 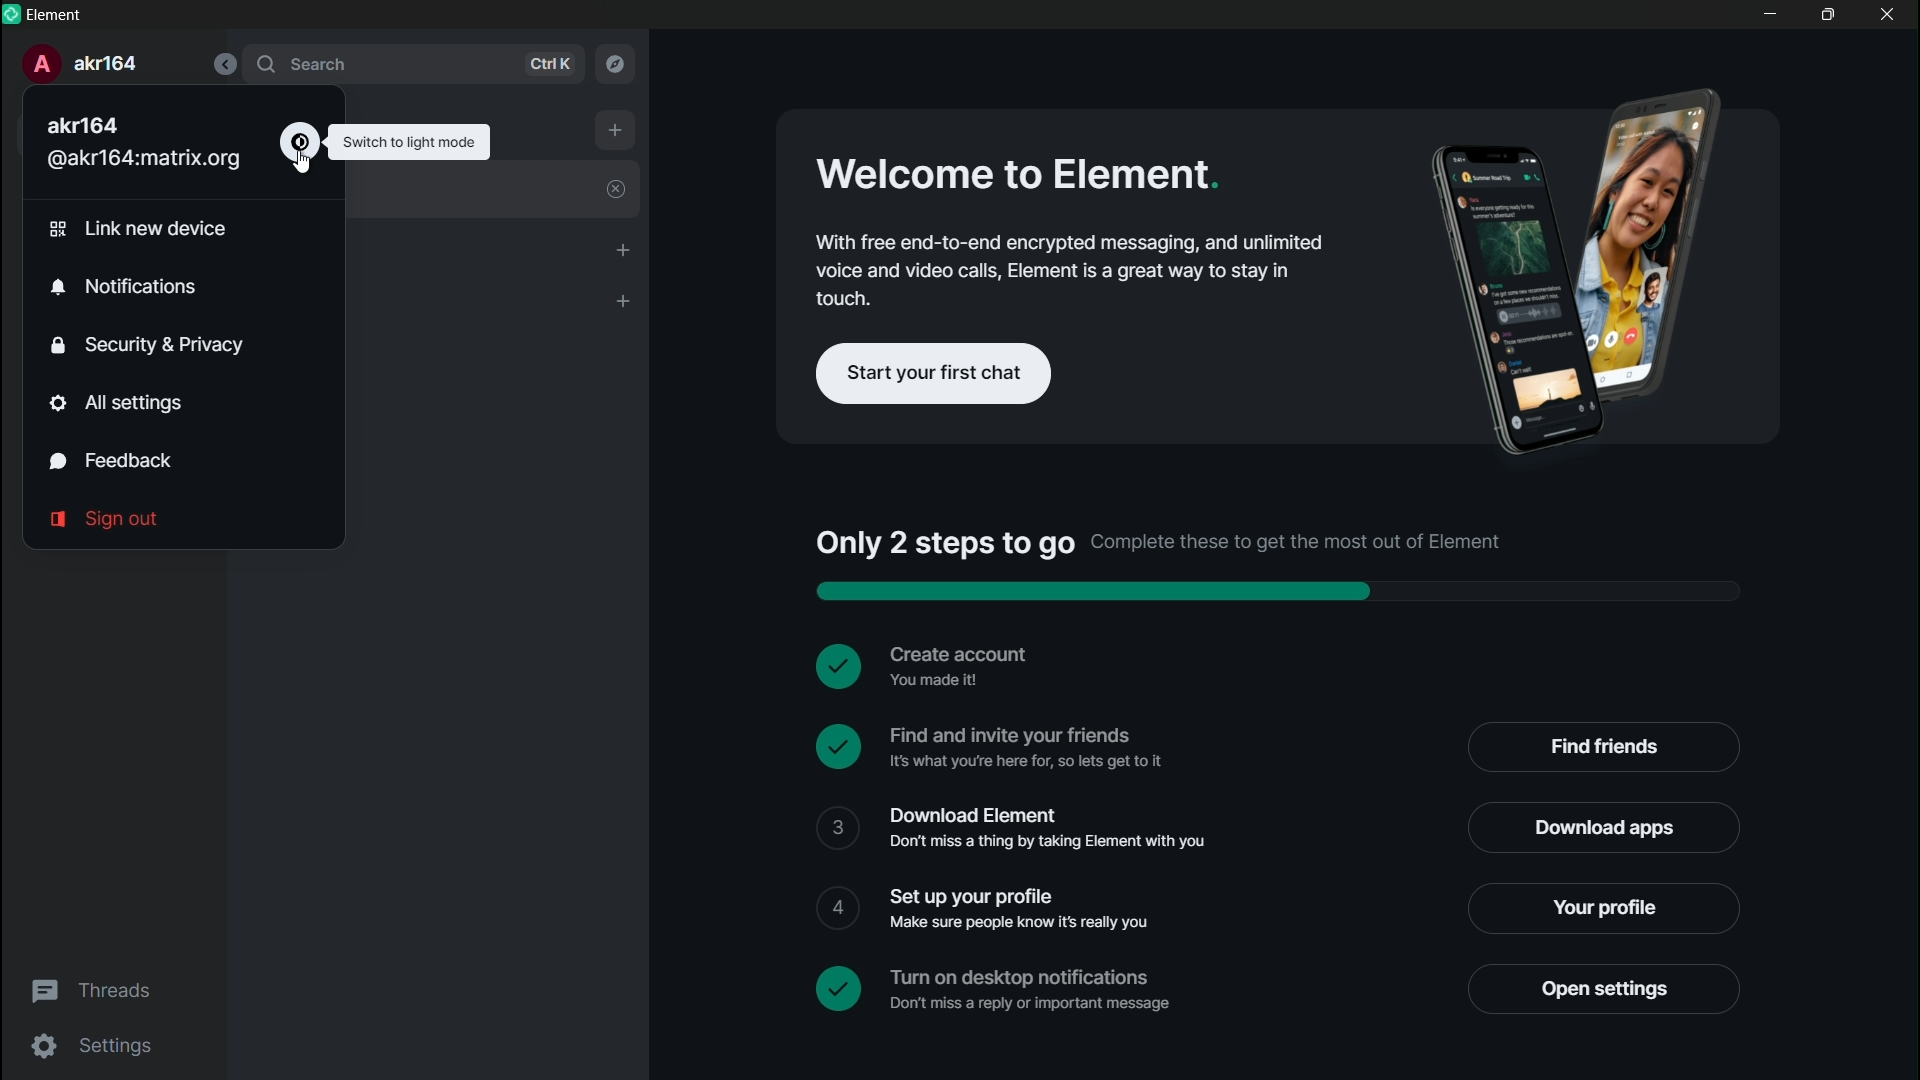 What do you see at coordinates (299, 140) in the screenshot?
I see `switch to dark mode icon` at bounding box center [299, 140].